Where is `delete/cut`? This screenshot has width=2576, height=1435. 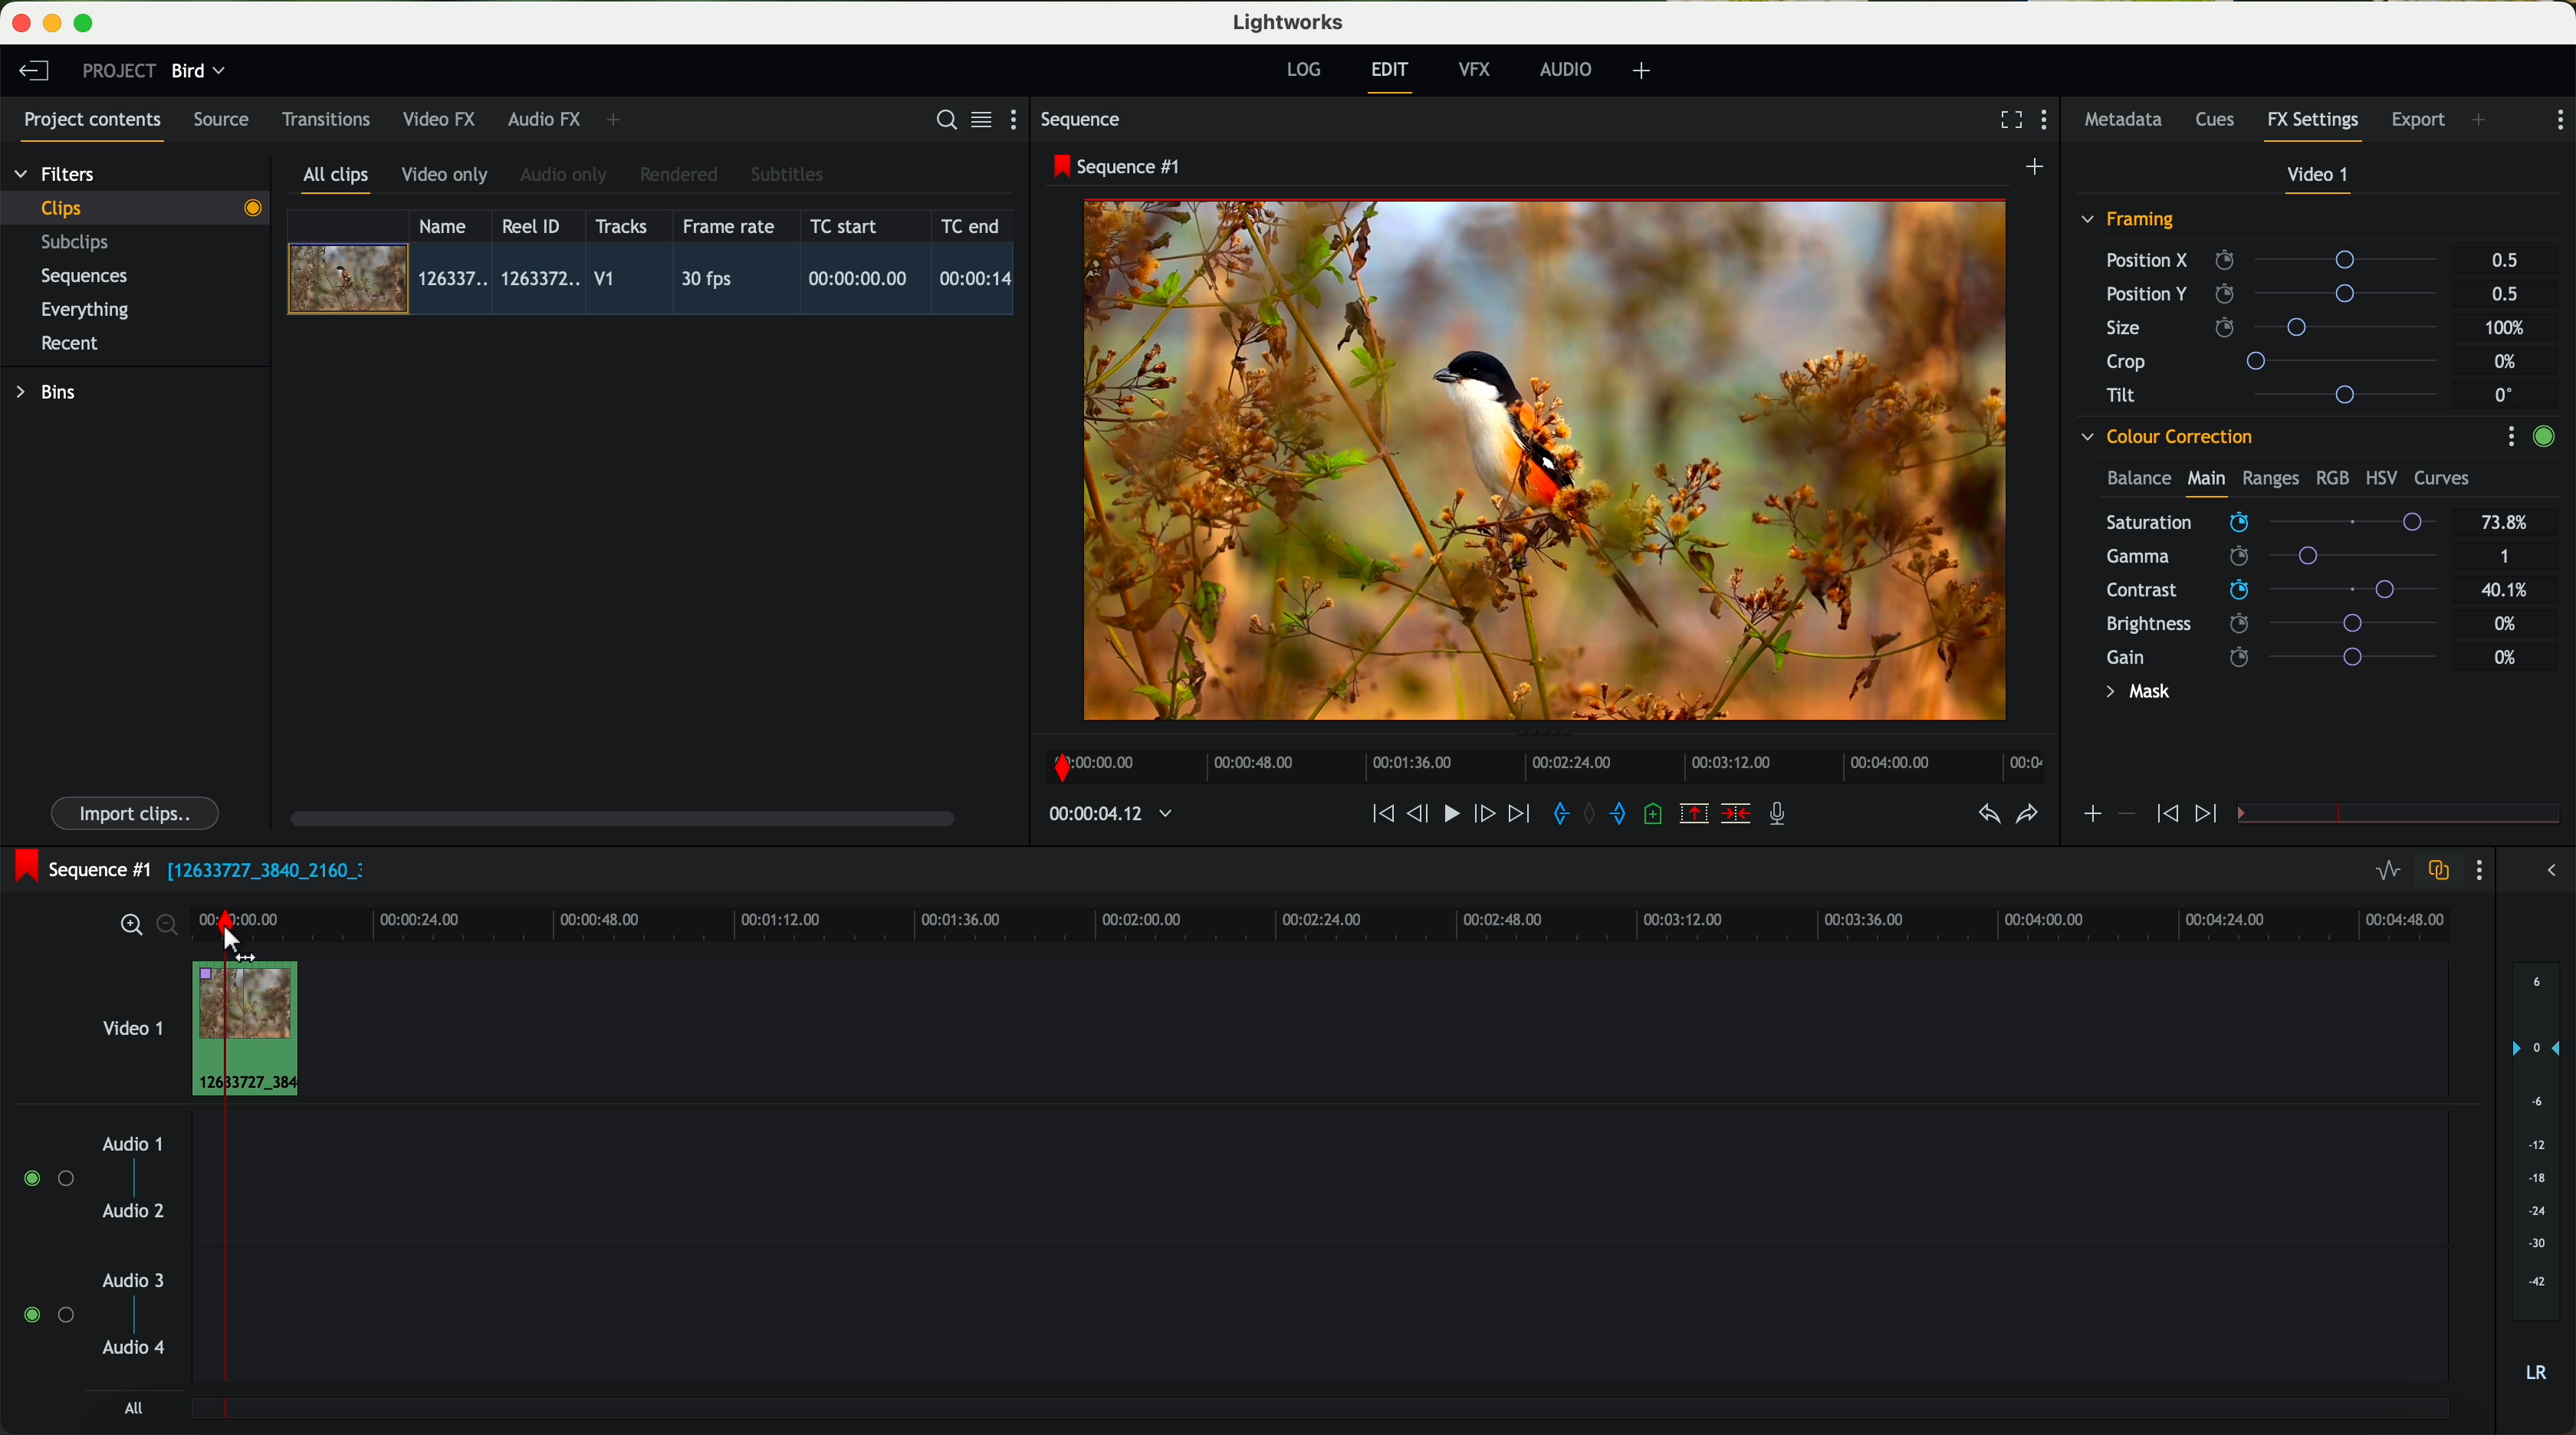 delete/cut is located at coordinates (1736, 814).